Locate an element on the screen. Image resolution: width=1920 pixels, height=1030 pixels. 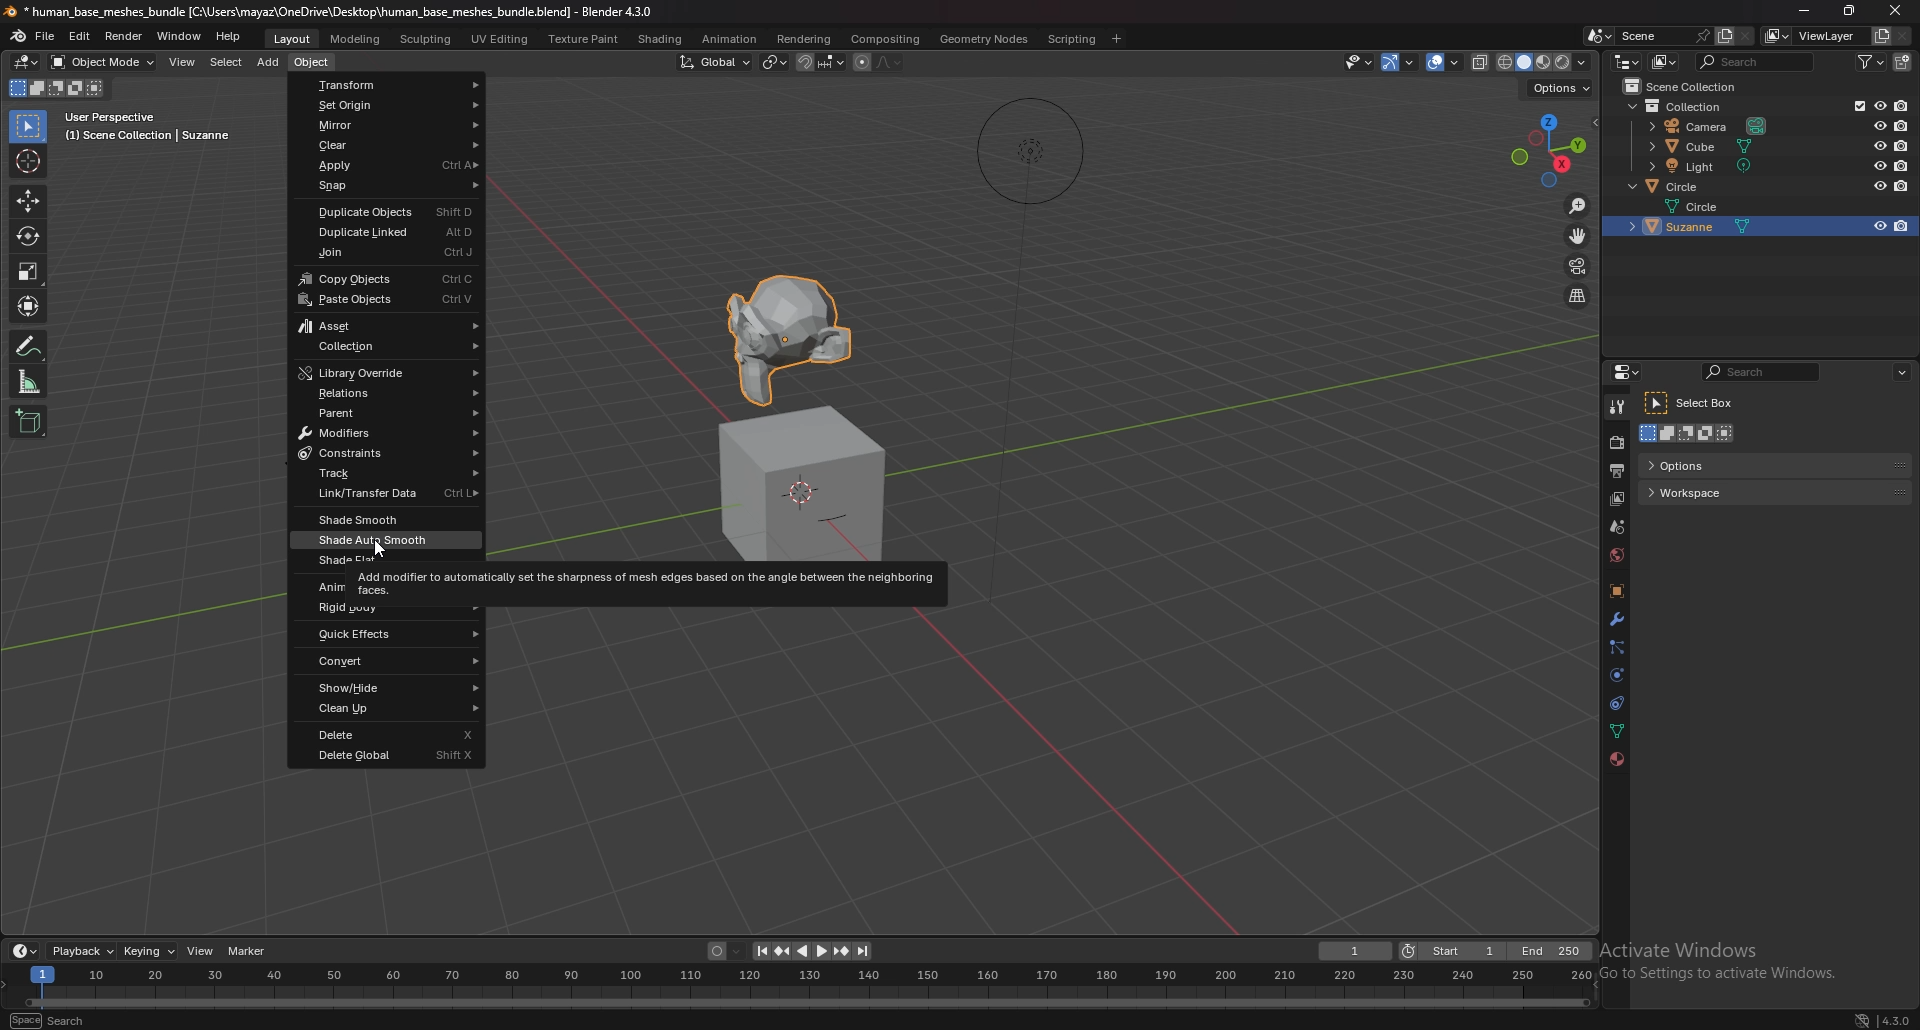
shading is located at coordinates (661, 38).